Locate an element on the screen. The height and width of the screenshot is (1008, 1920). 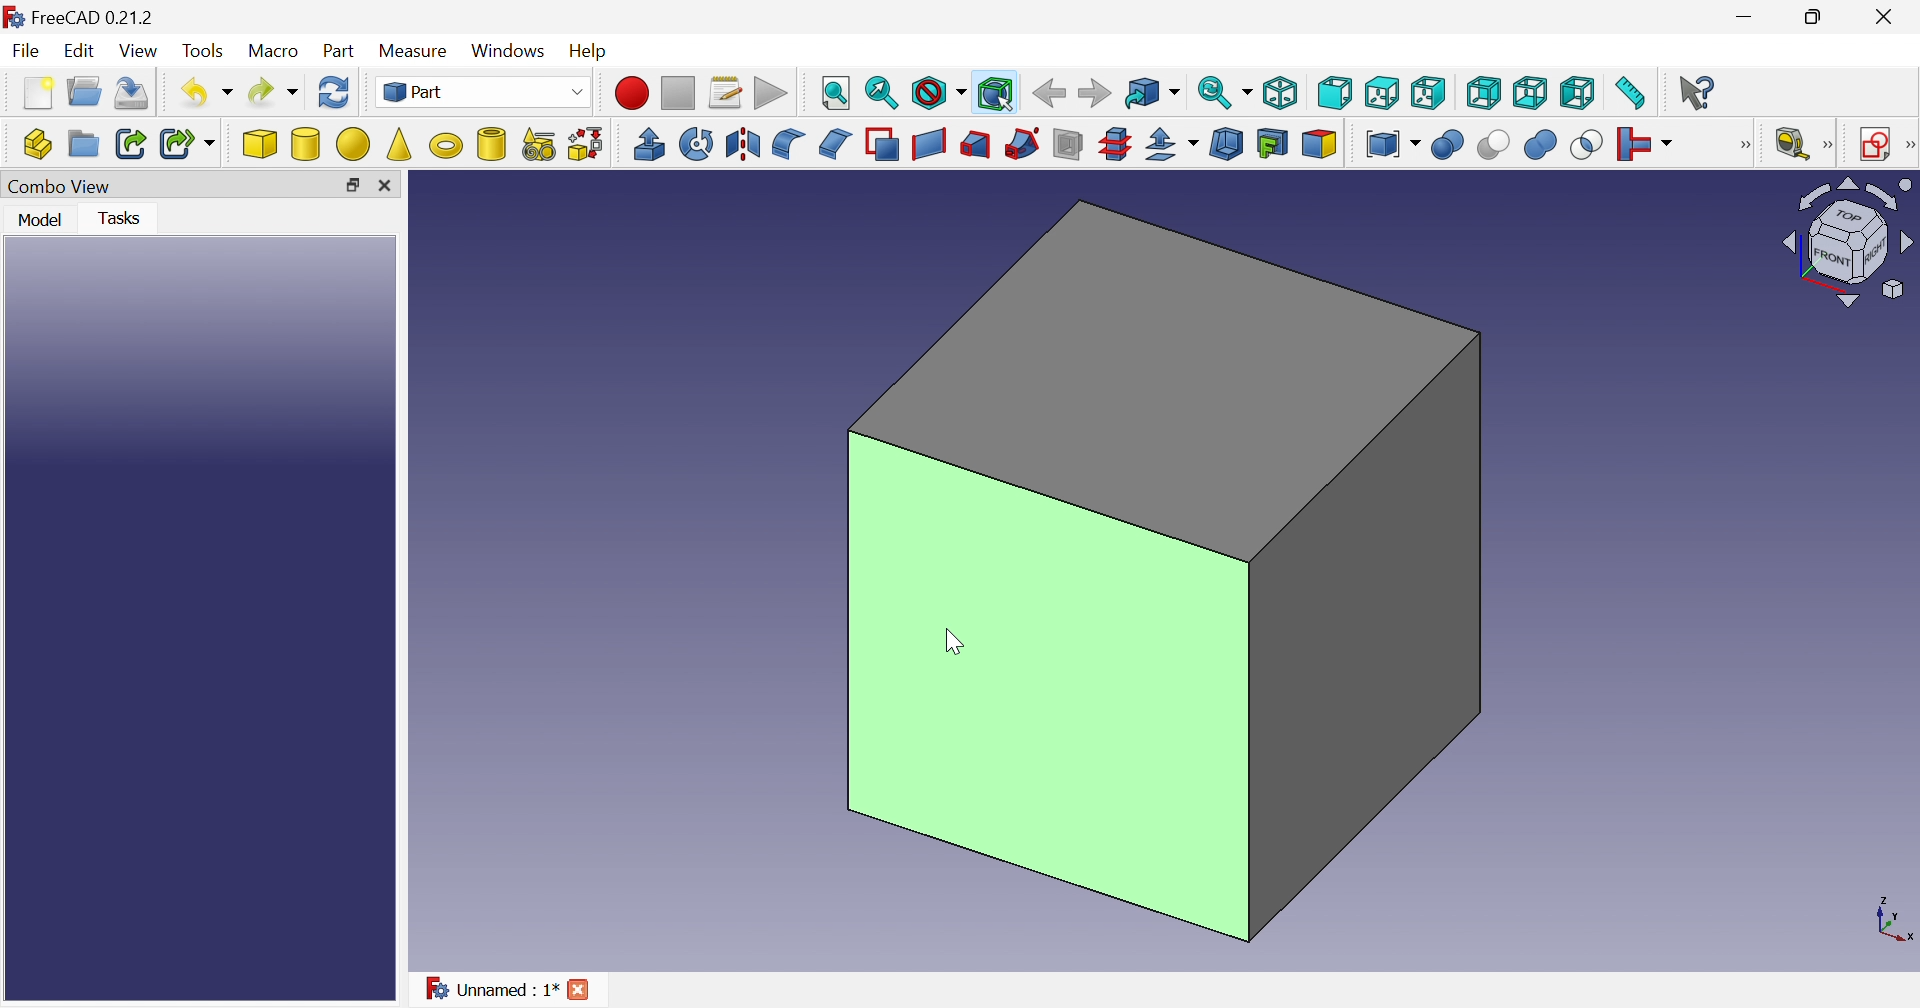
Close is located at coordinates (1883, 21).